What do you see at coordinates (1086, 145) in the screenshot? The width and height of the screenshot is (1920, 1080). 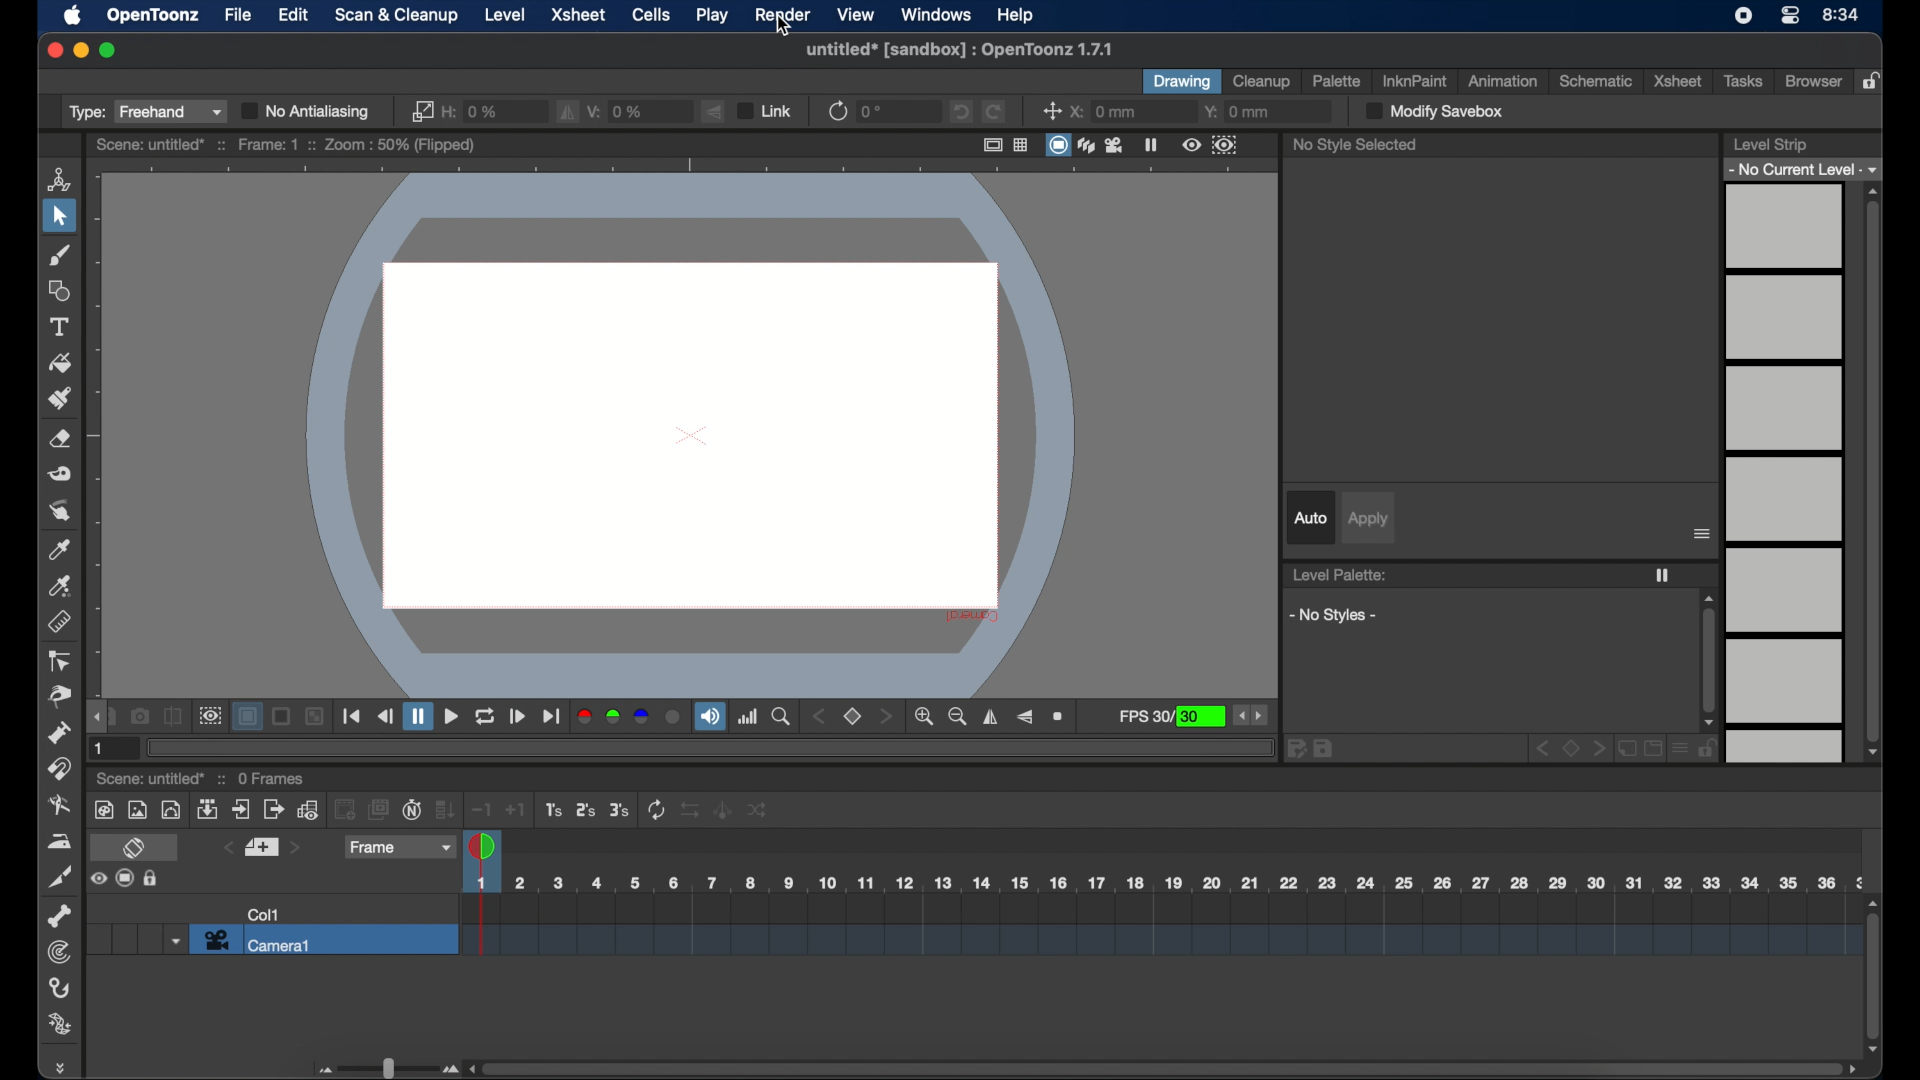 I see `view modes` at bounding box center [1086, 145].